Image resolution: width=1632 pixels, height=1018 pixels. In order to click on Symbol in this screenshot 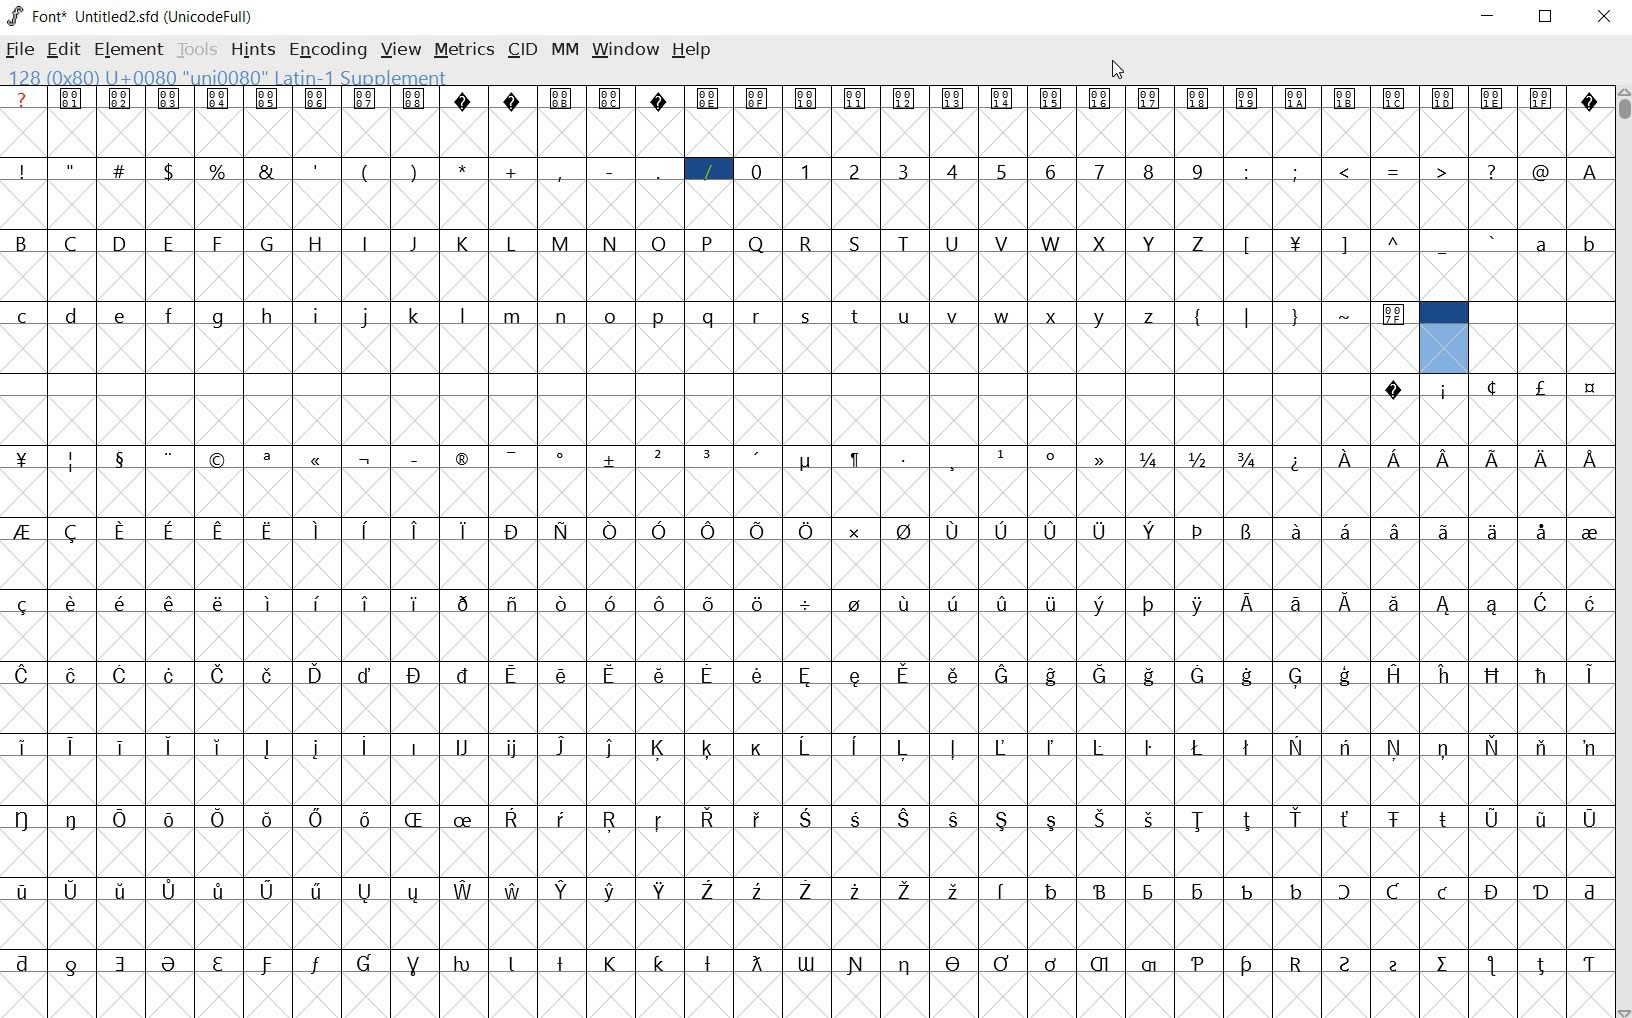, I will do `click(1494, 388)`.